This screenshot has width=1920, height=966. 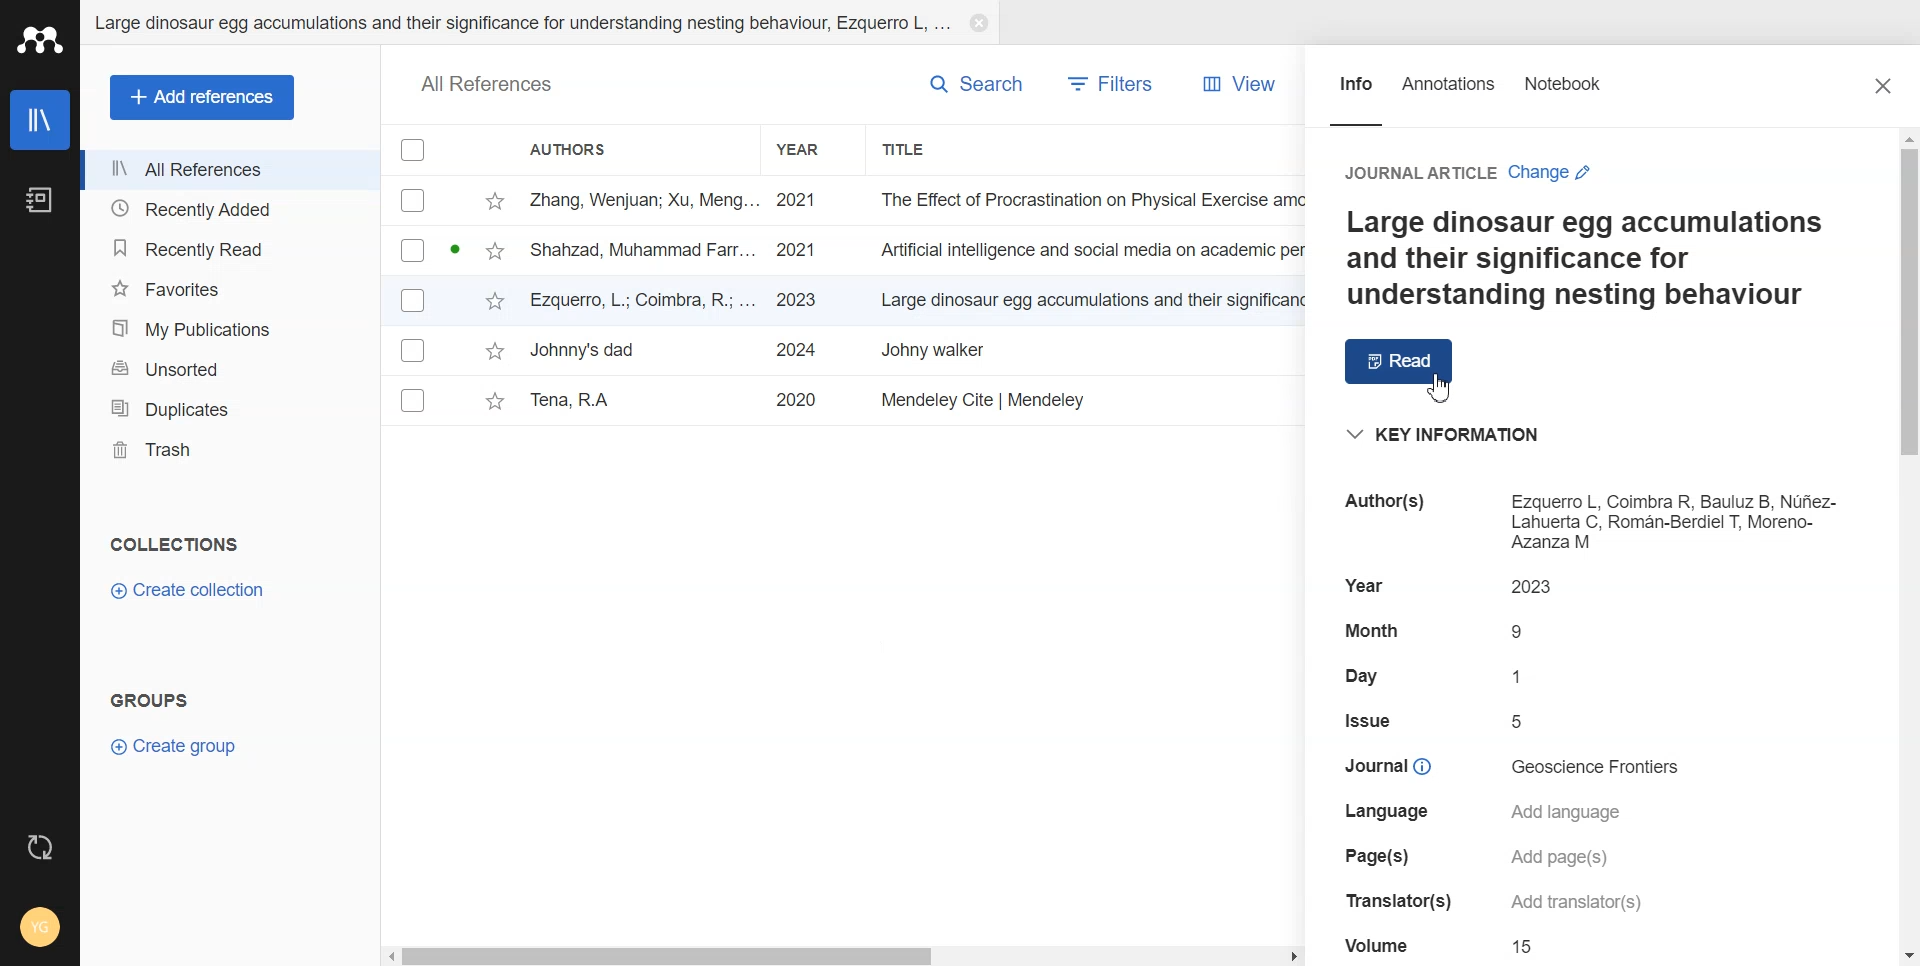 I want to click on Horizontal scroll bar, so click(x=844, y=955).